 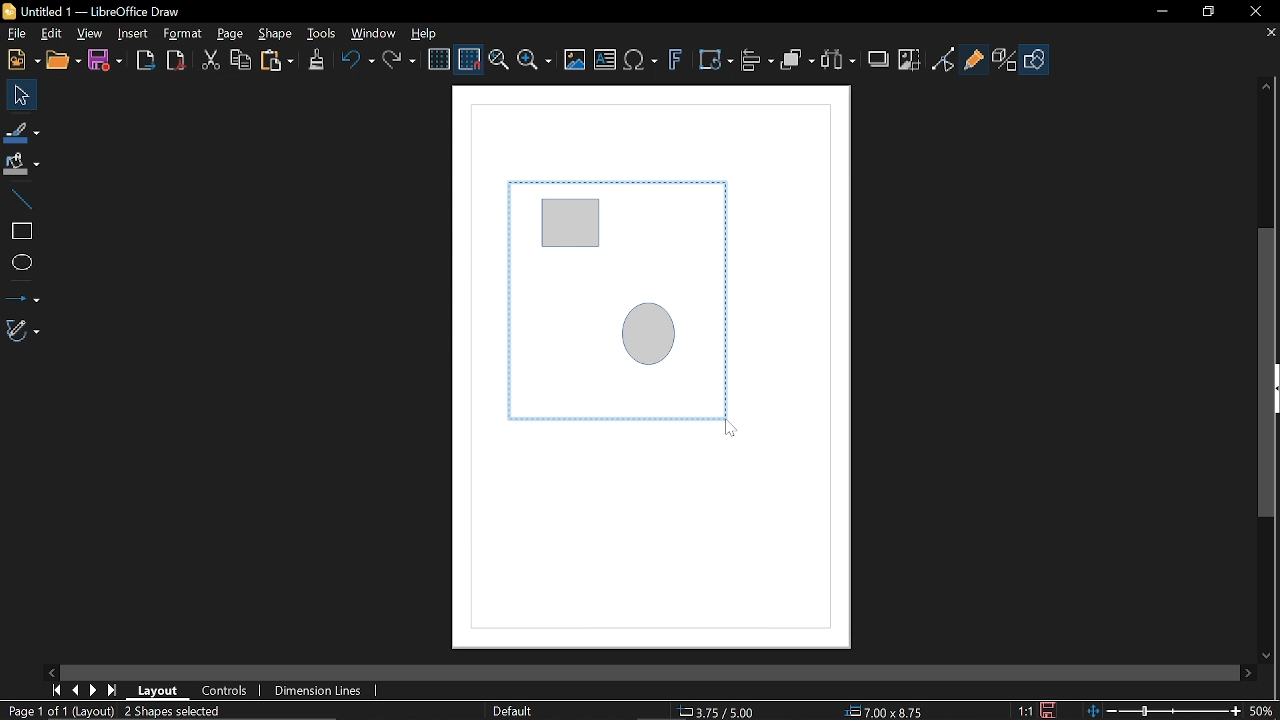 What do you see at coordinates (943, 61) in the screenshot?
I see `Toggle point of view` at bounding box center [943, 61].